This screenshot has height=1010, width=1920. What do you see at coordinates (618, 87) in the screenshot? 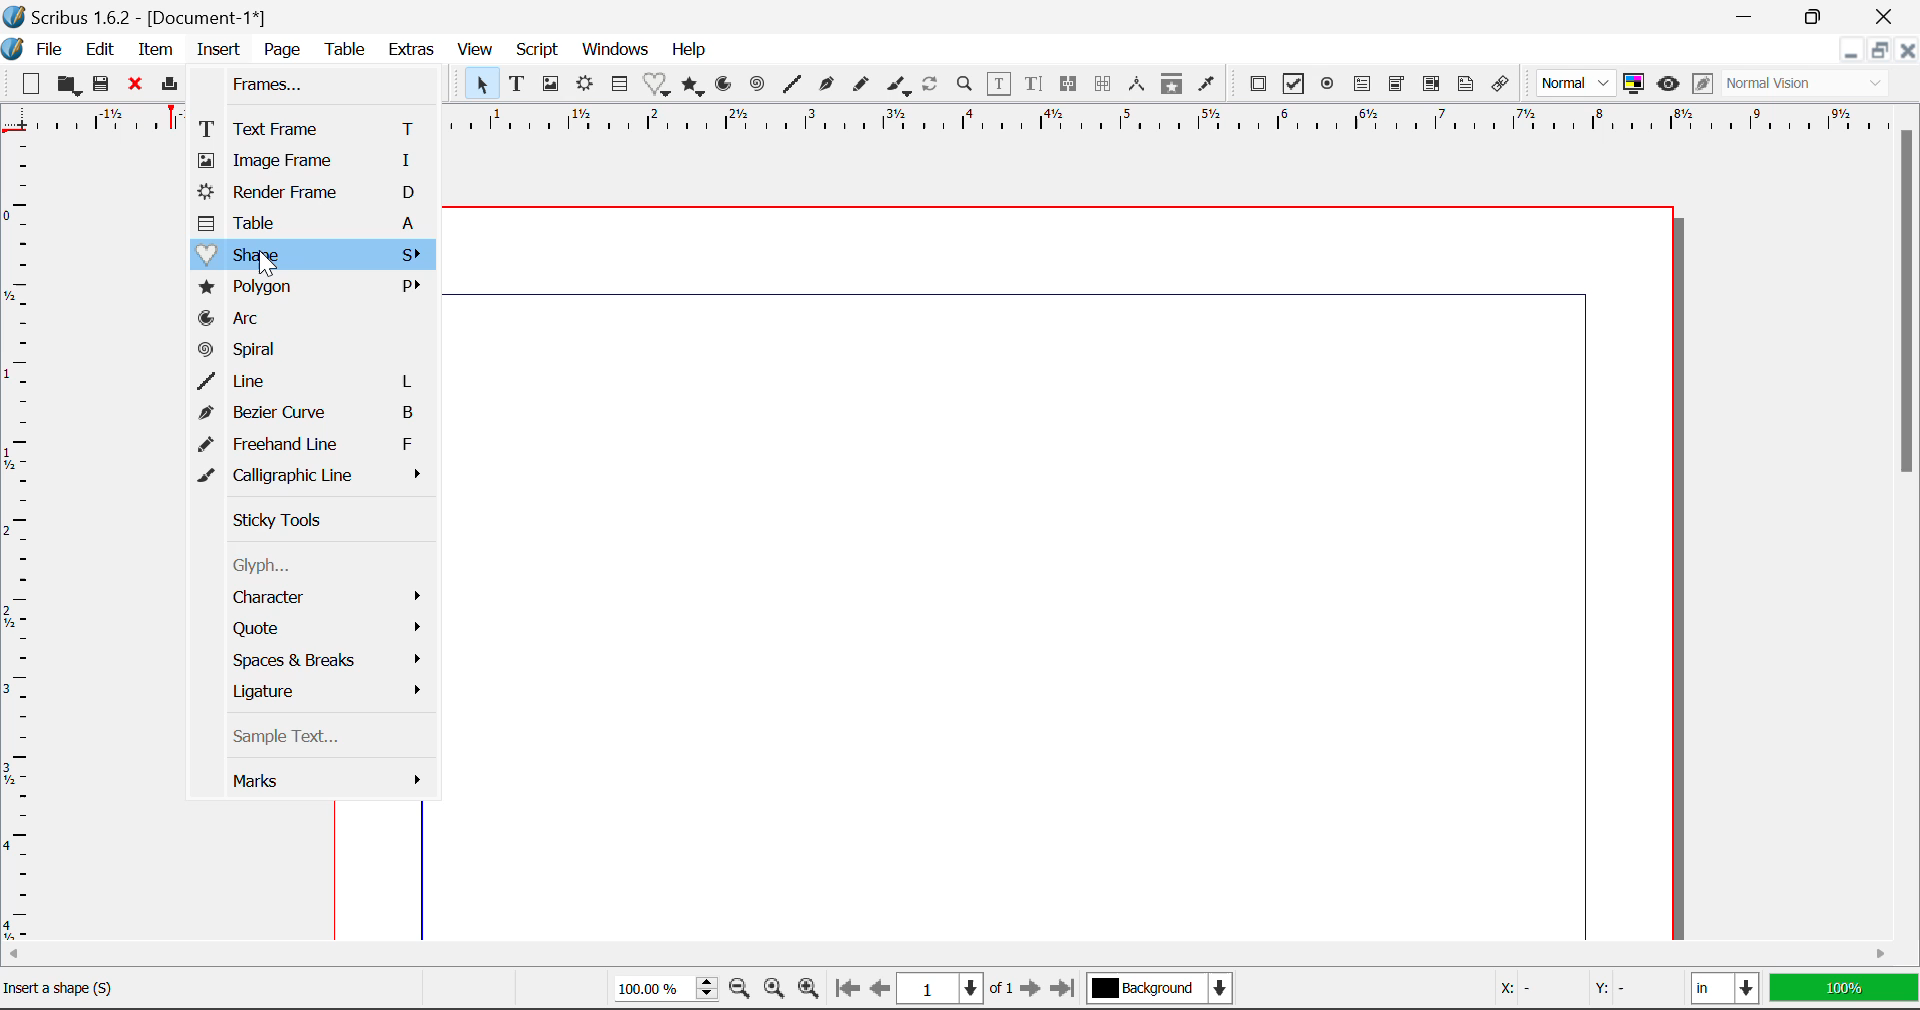
I see `Insert Cells` at bounding box center [618, 87].